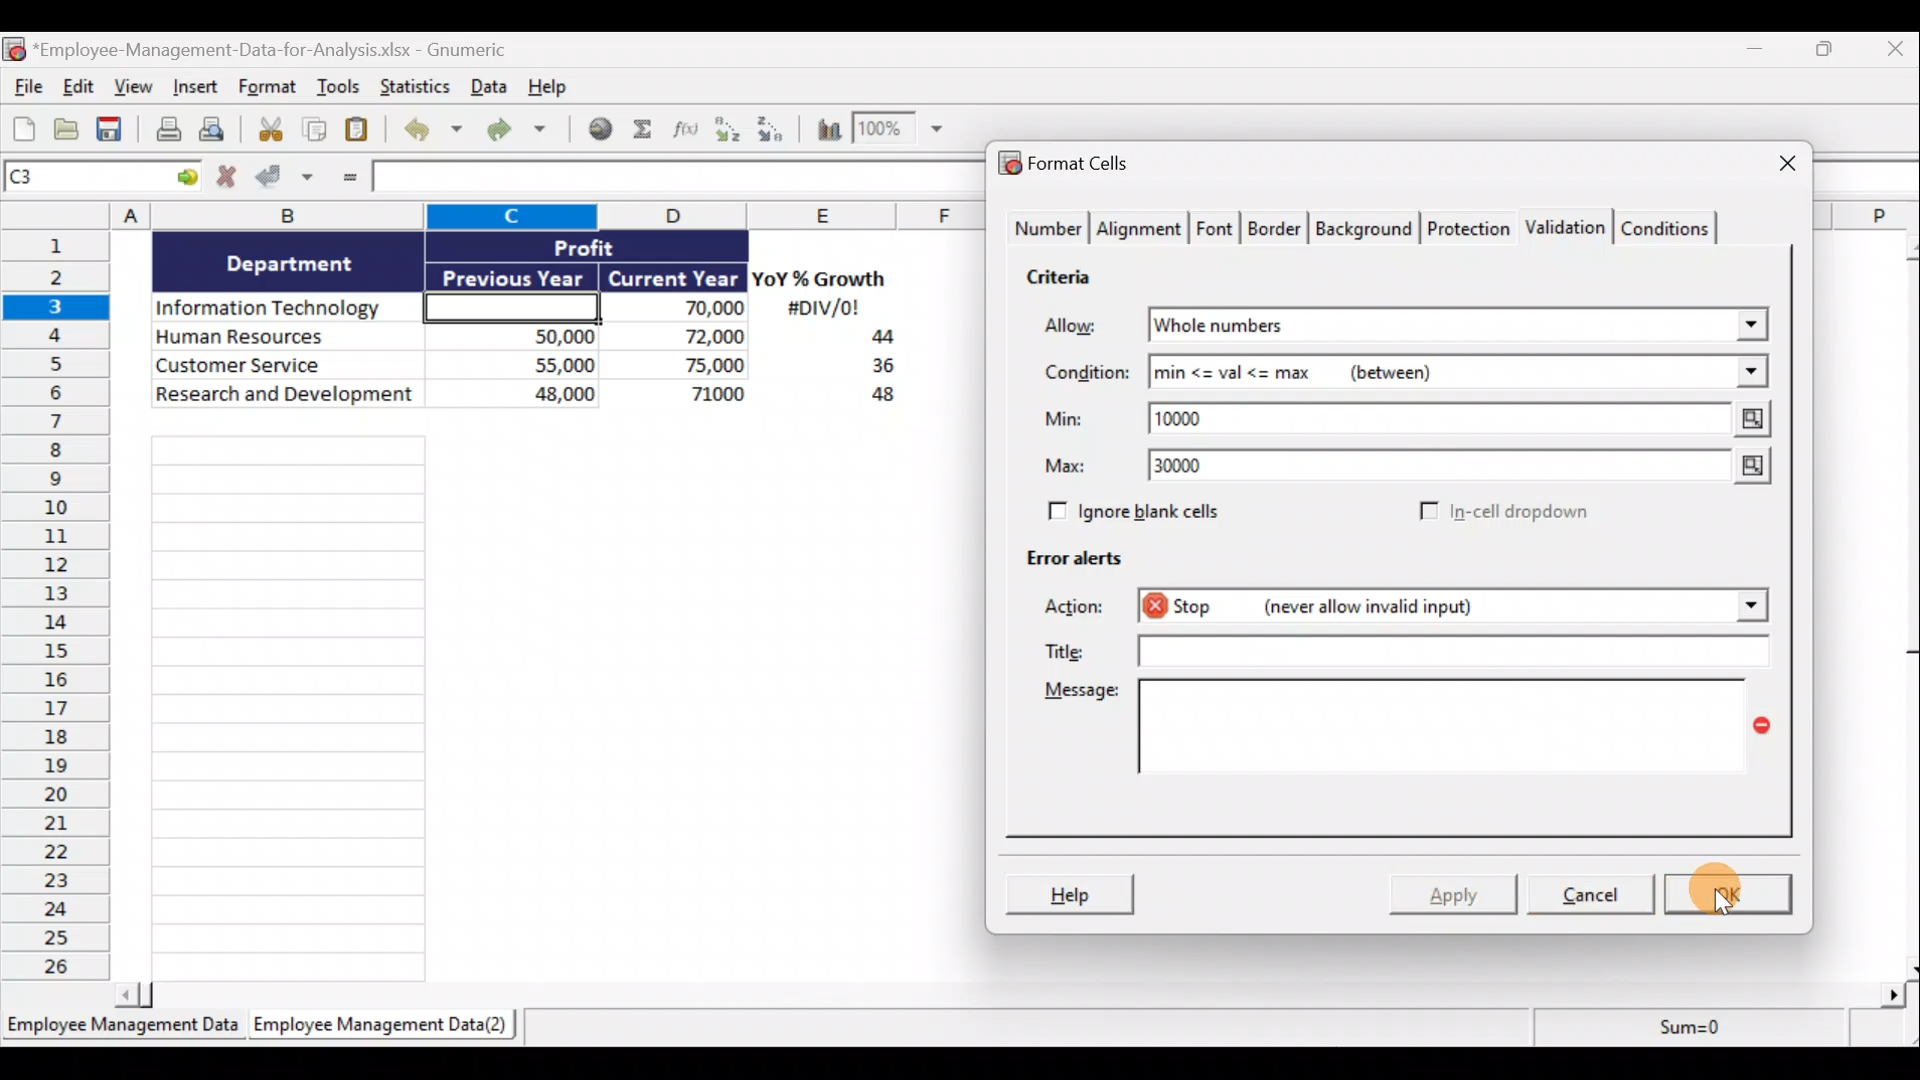 The width and height of the screenshot is (1920, 1080). What do you see at coordinates (1730, 892) in the screenshot?
I see `OK` at bounding box center [1730, 892].